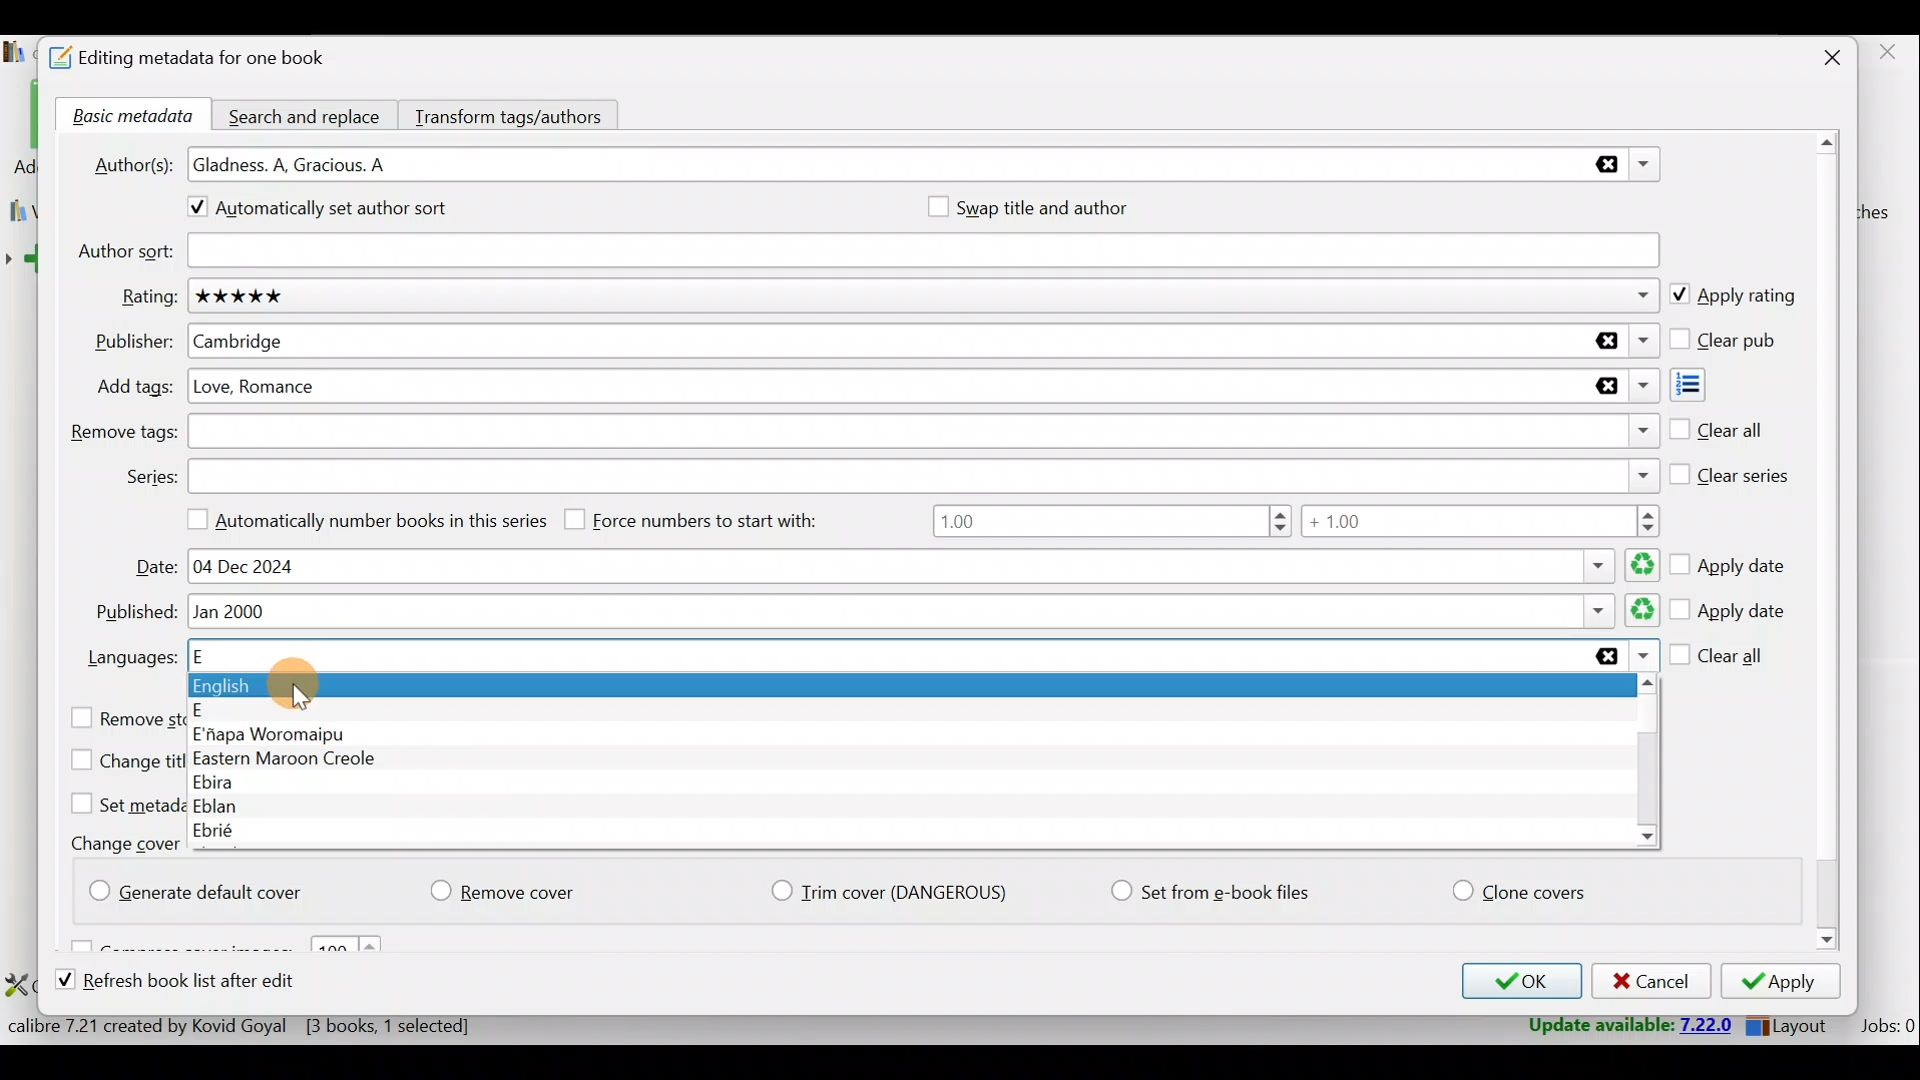 Image resolution: width=1920 pixels, height=1080 pixels. I want to click on Scroll bar, so click(1658, 757).